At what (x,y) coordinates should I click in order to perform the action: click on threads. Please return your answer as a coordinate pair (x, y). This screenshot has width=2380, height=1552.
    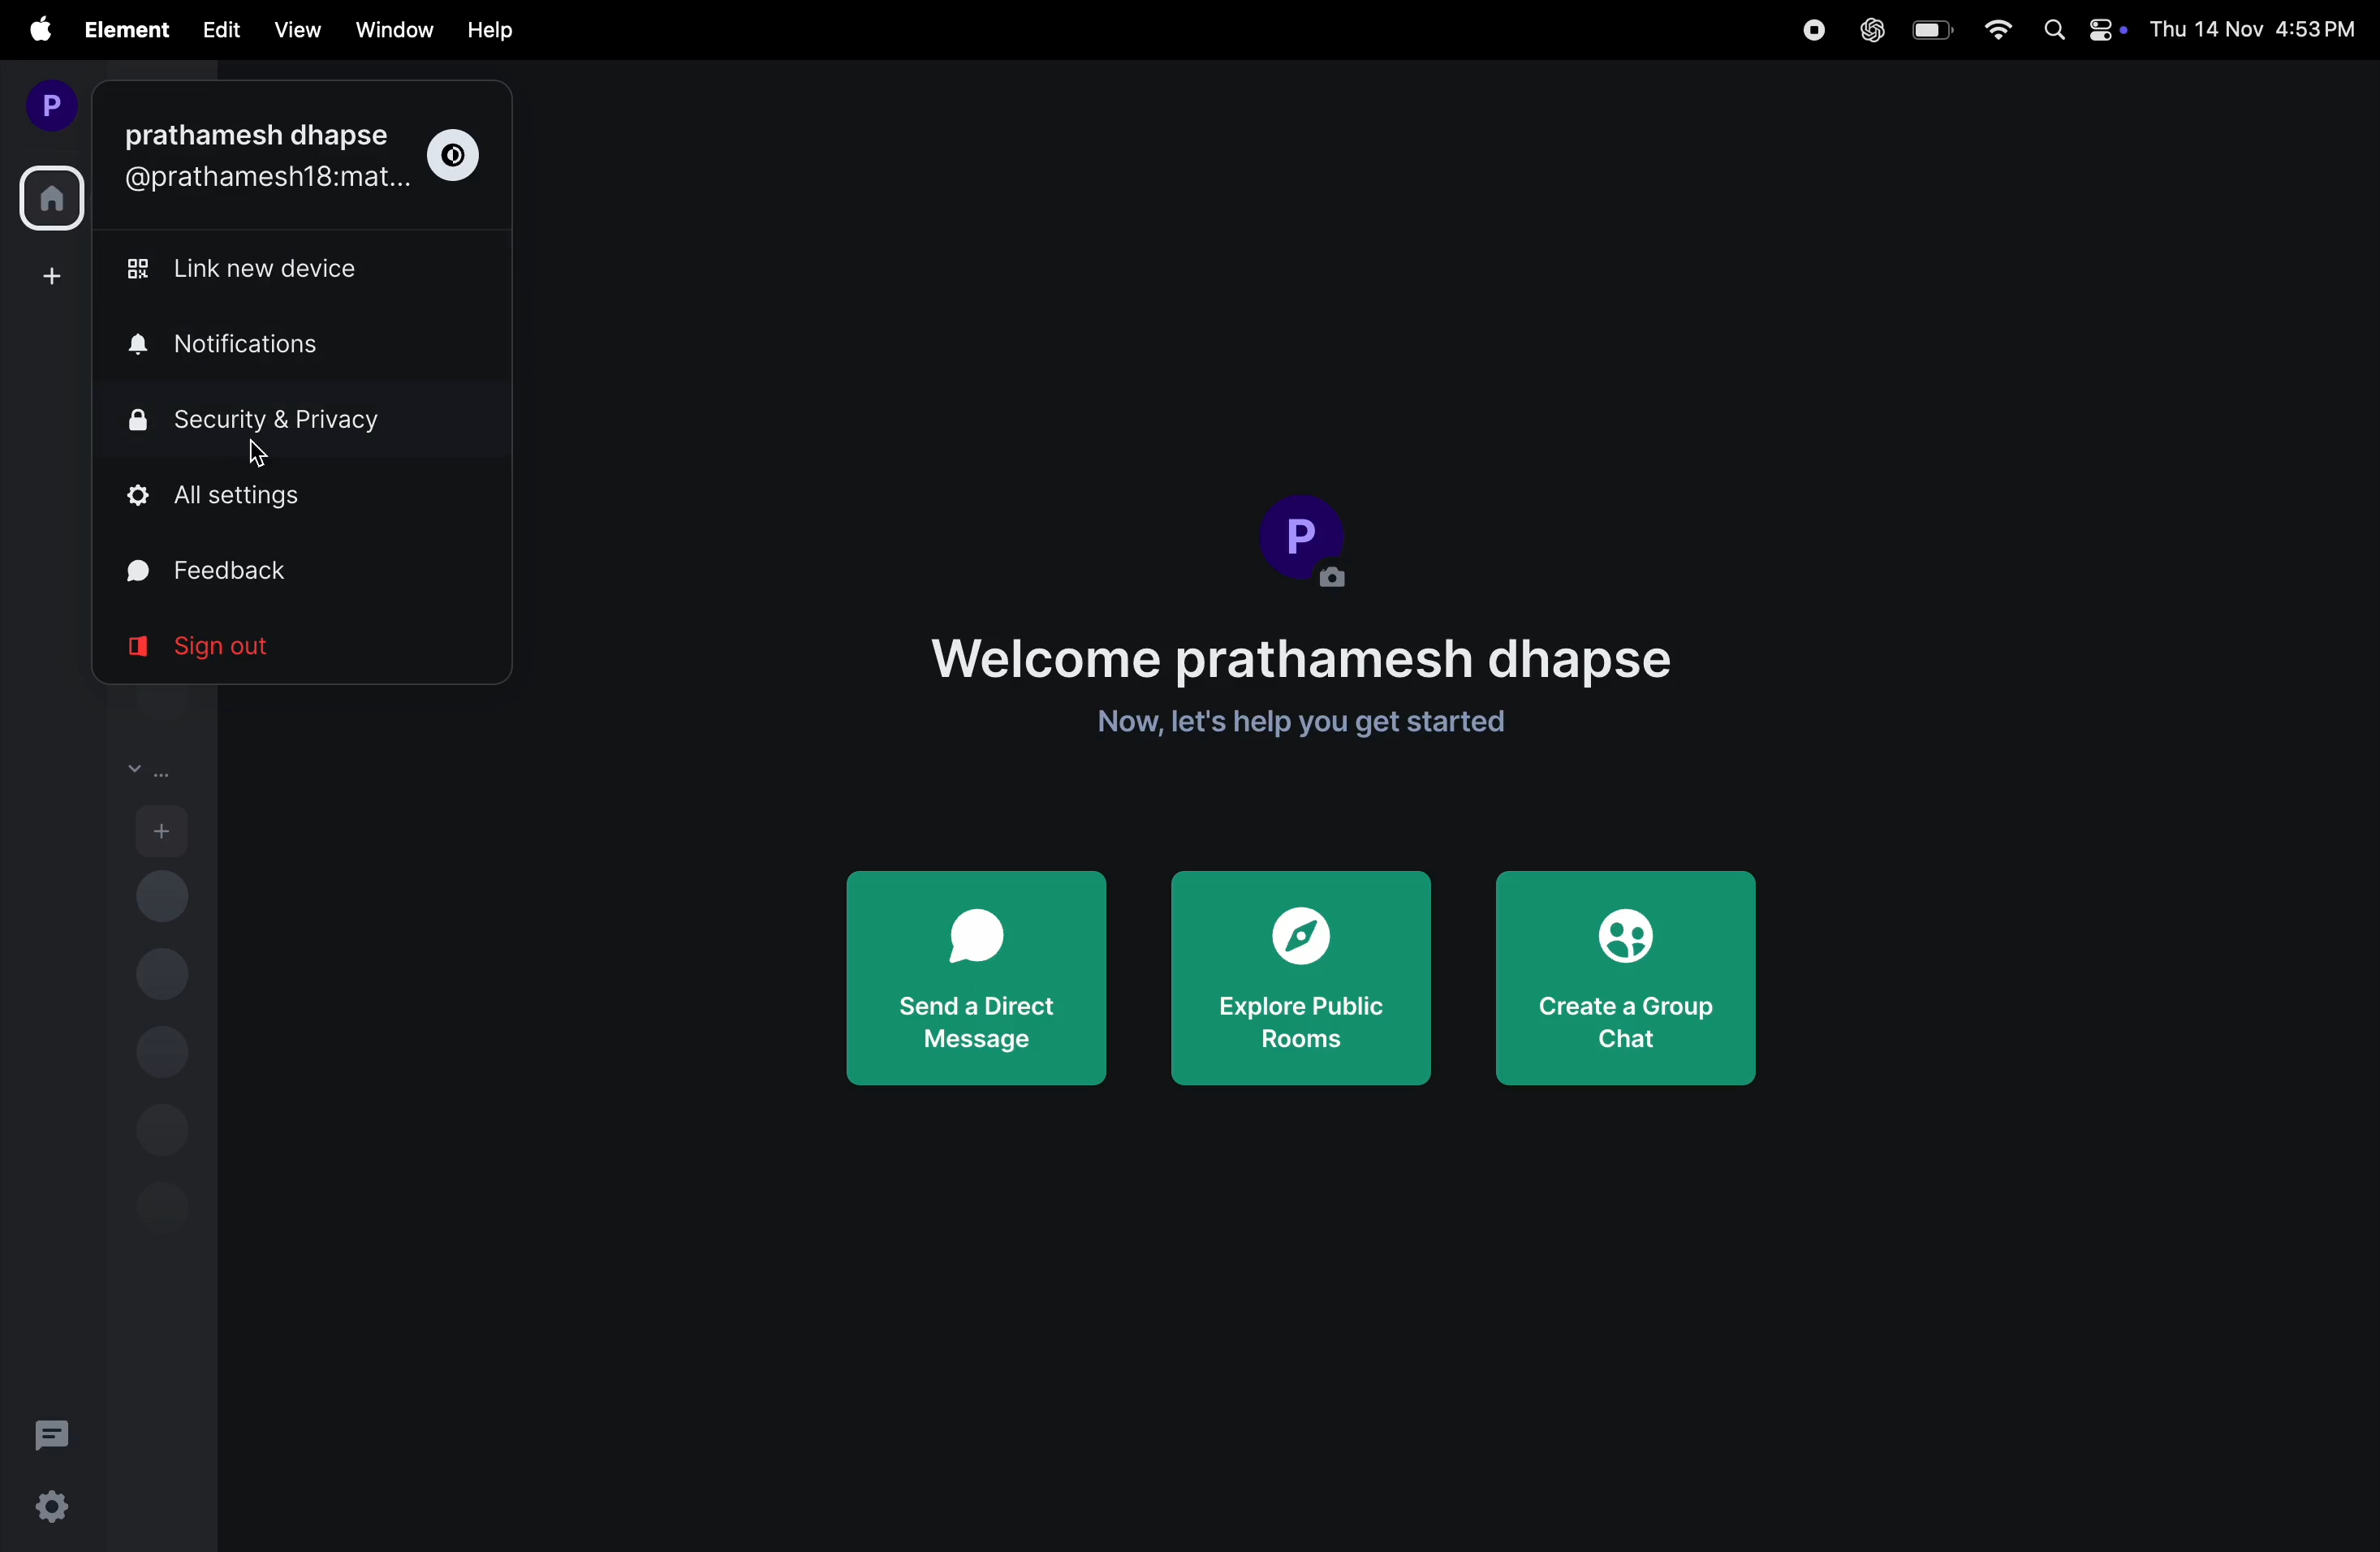
    Looking at the image, I should click on (53, 1433).